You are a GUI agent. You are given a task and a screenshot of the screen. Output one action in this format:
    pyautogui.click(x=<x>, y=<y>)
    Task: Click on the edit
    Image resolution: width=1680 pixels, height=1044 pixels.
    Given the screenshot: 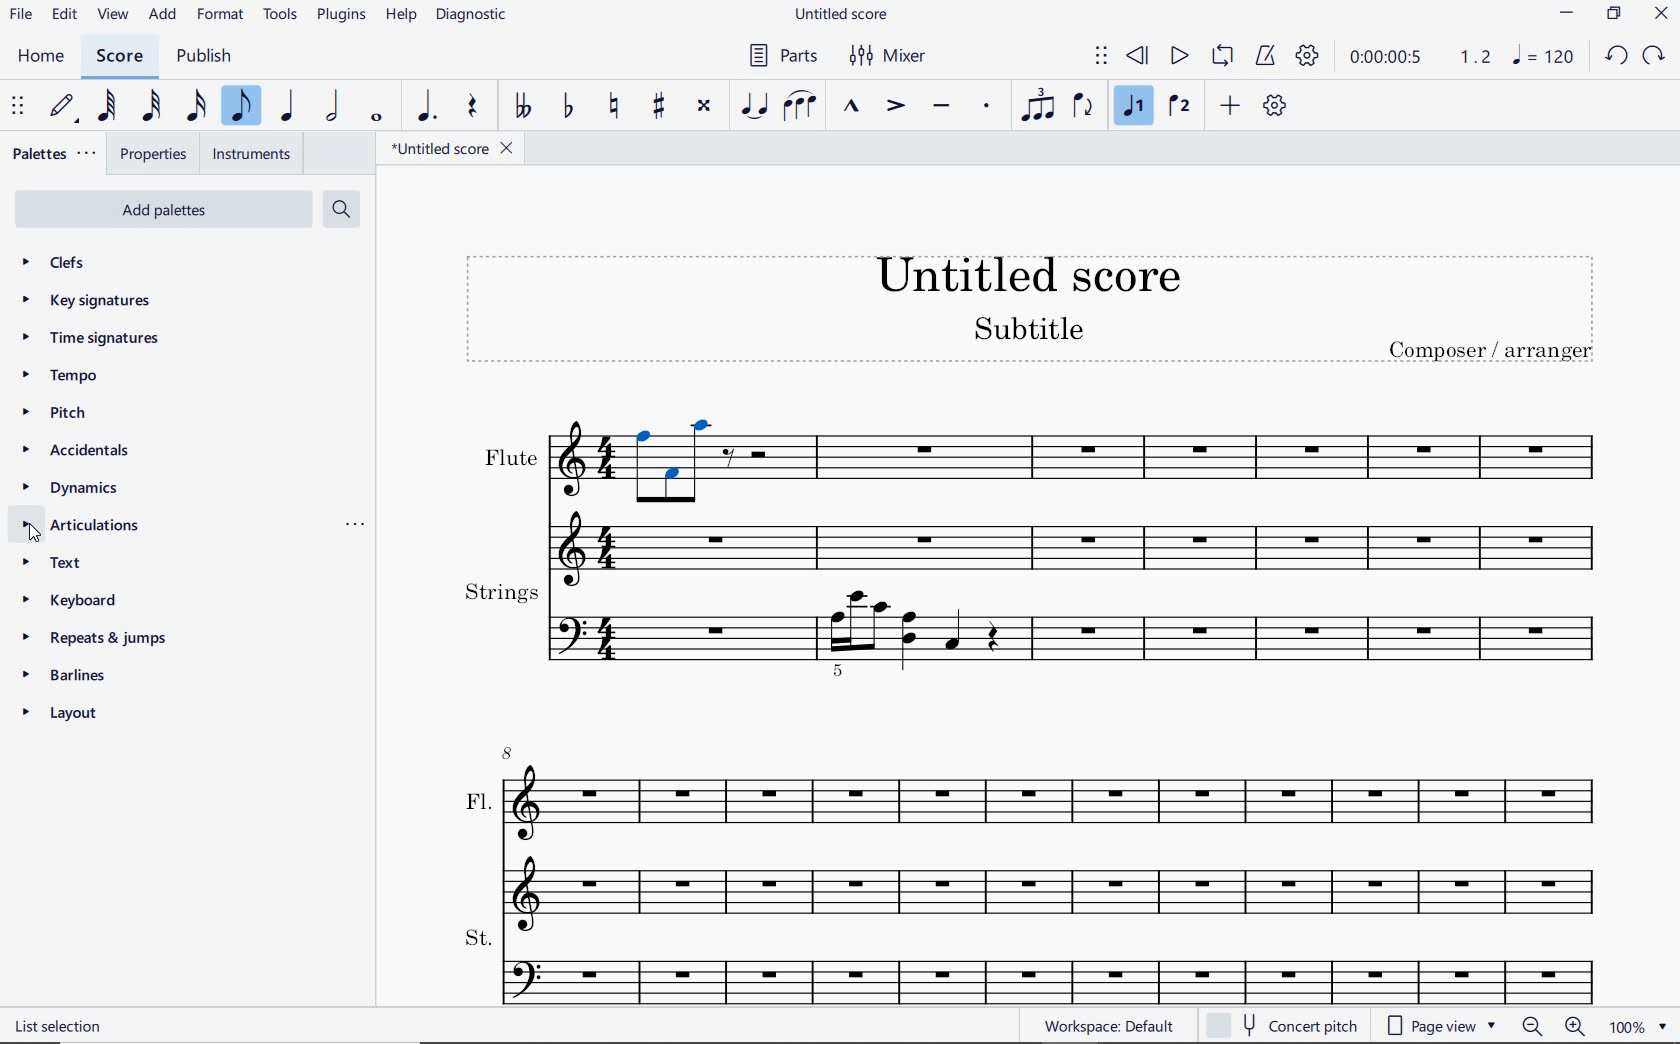 What is the action you would take?
    pyautogui.click(x=64, y=14)
    